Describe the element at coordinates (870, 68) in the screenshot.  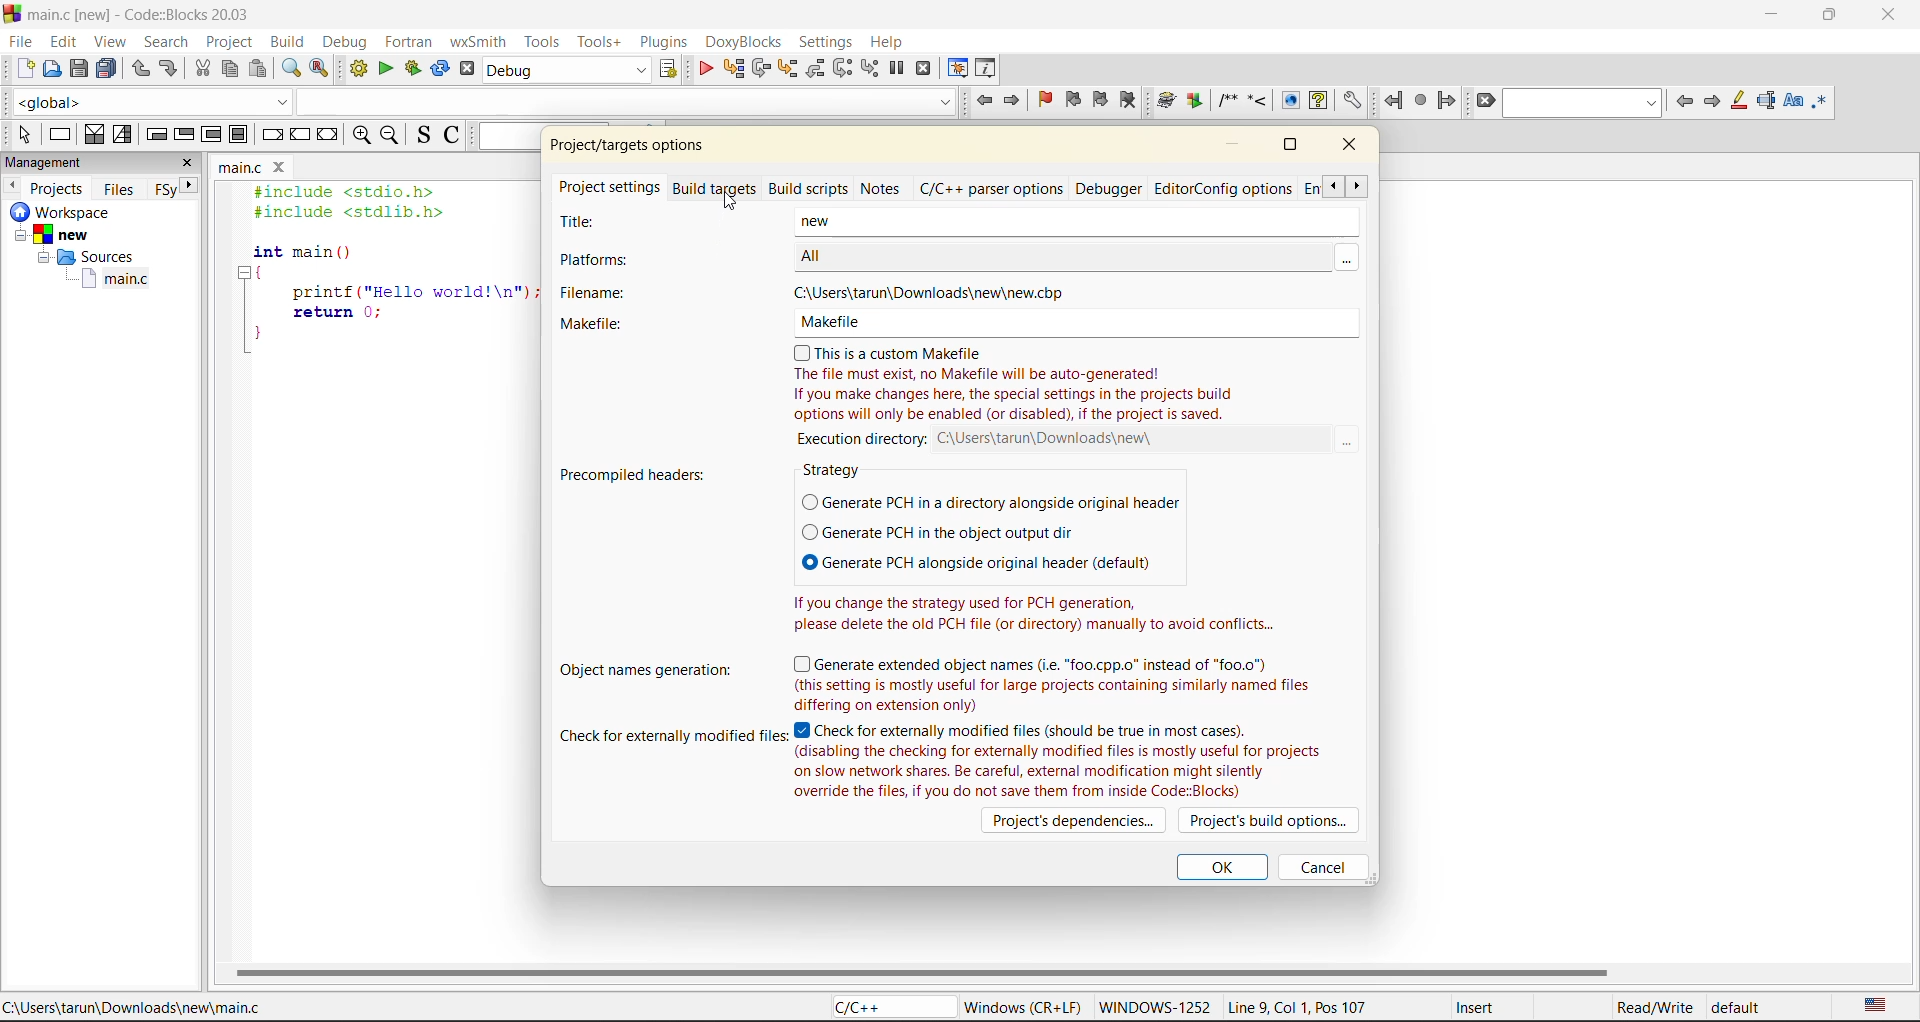
I see `step into instruction` at that location.